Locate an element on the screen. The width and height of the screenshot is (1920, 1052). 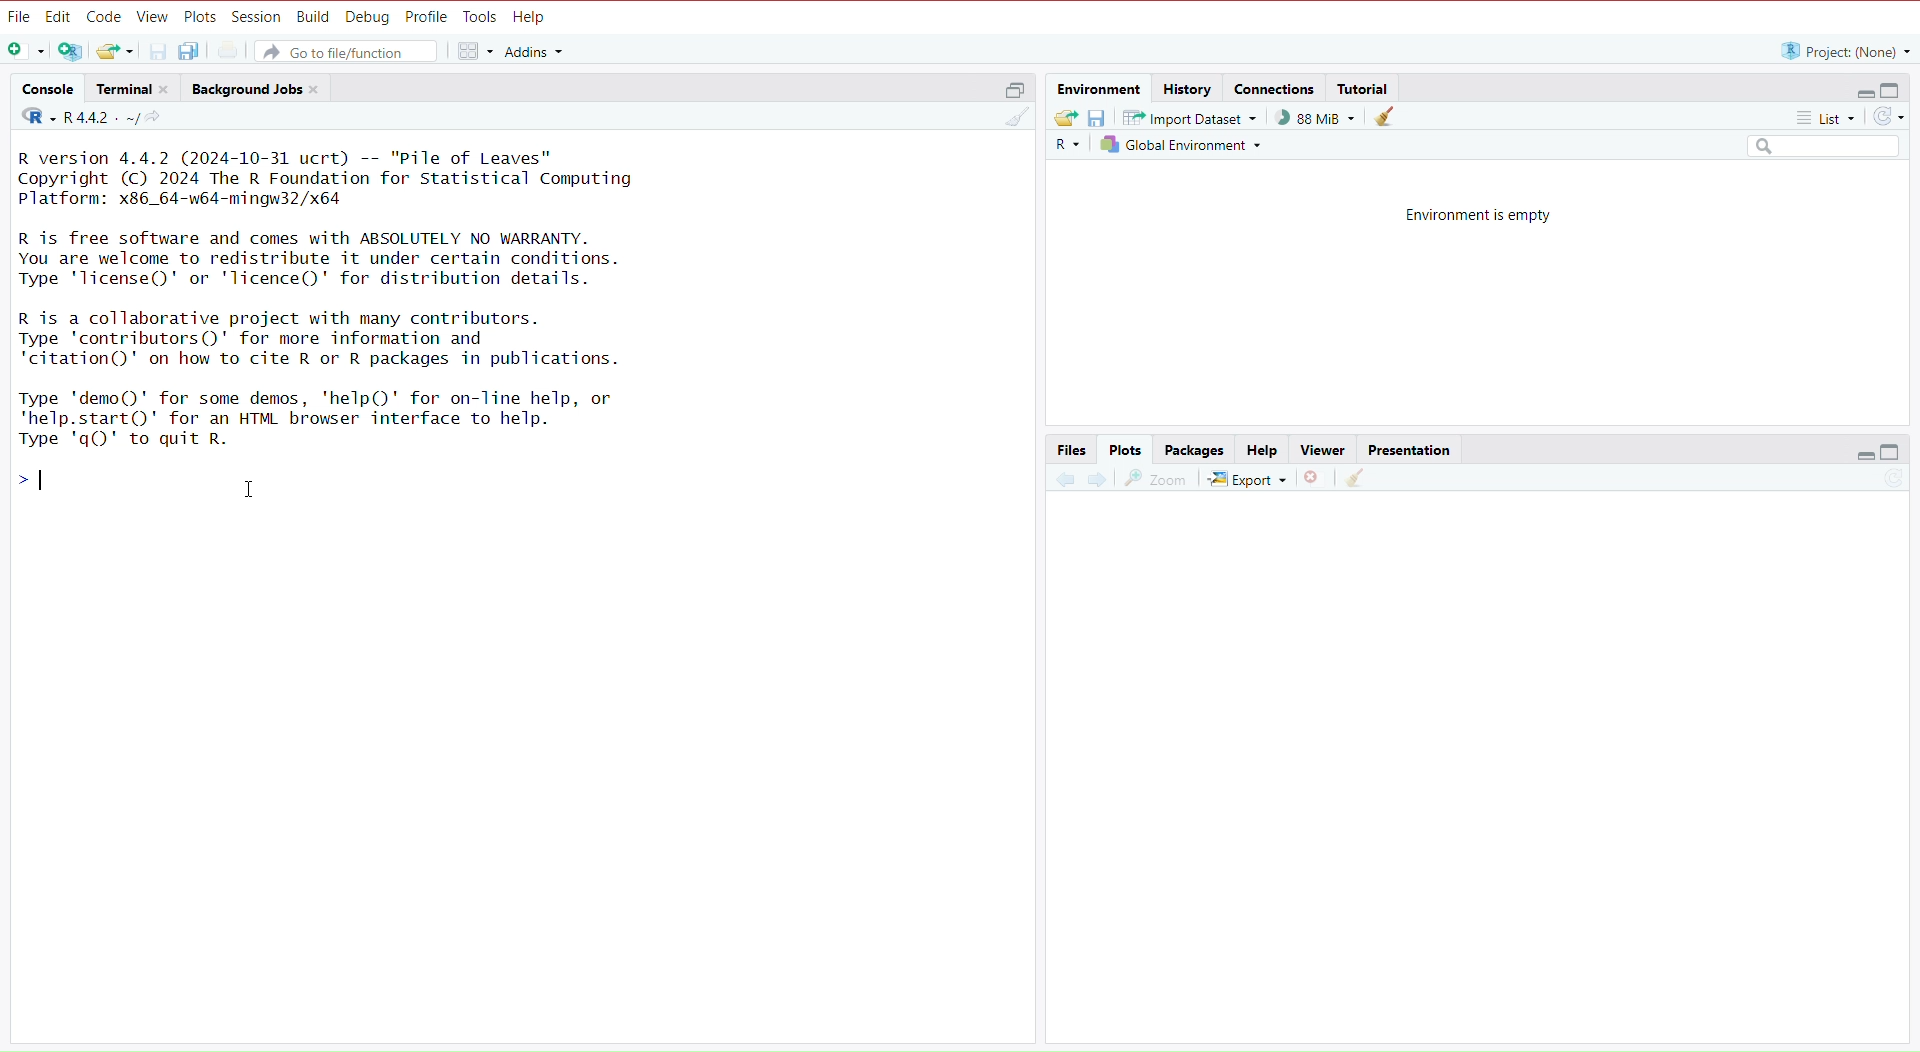
Half height is located at coordinates (1014, 87).